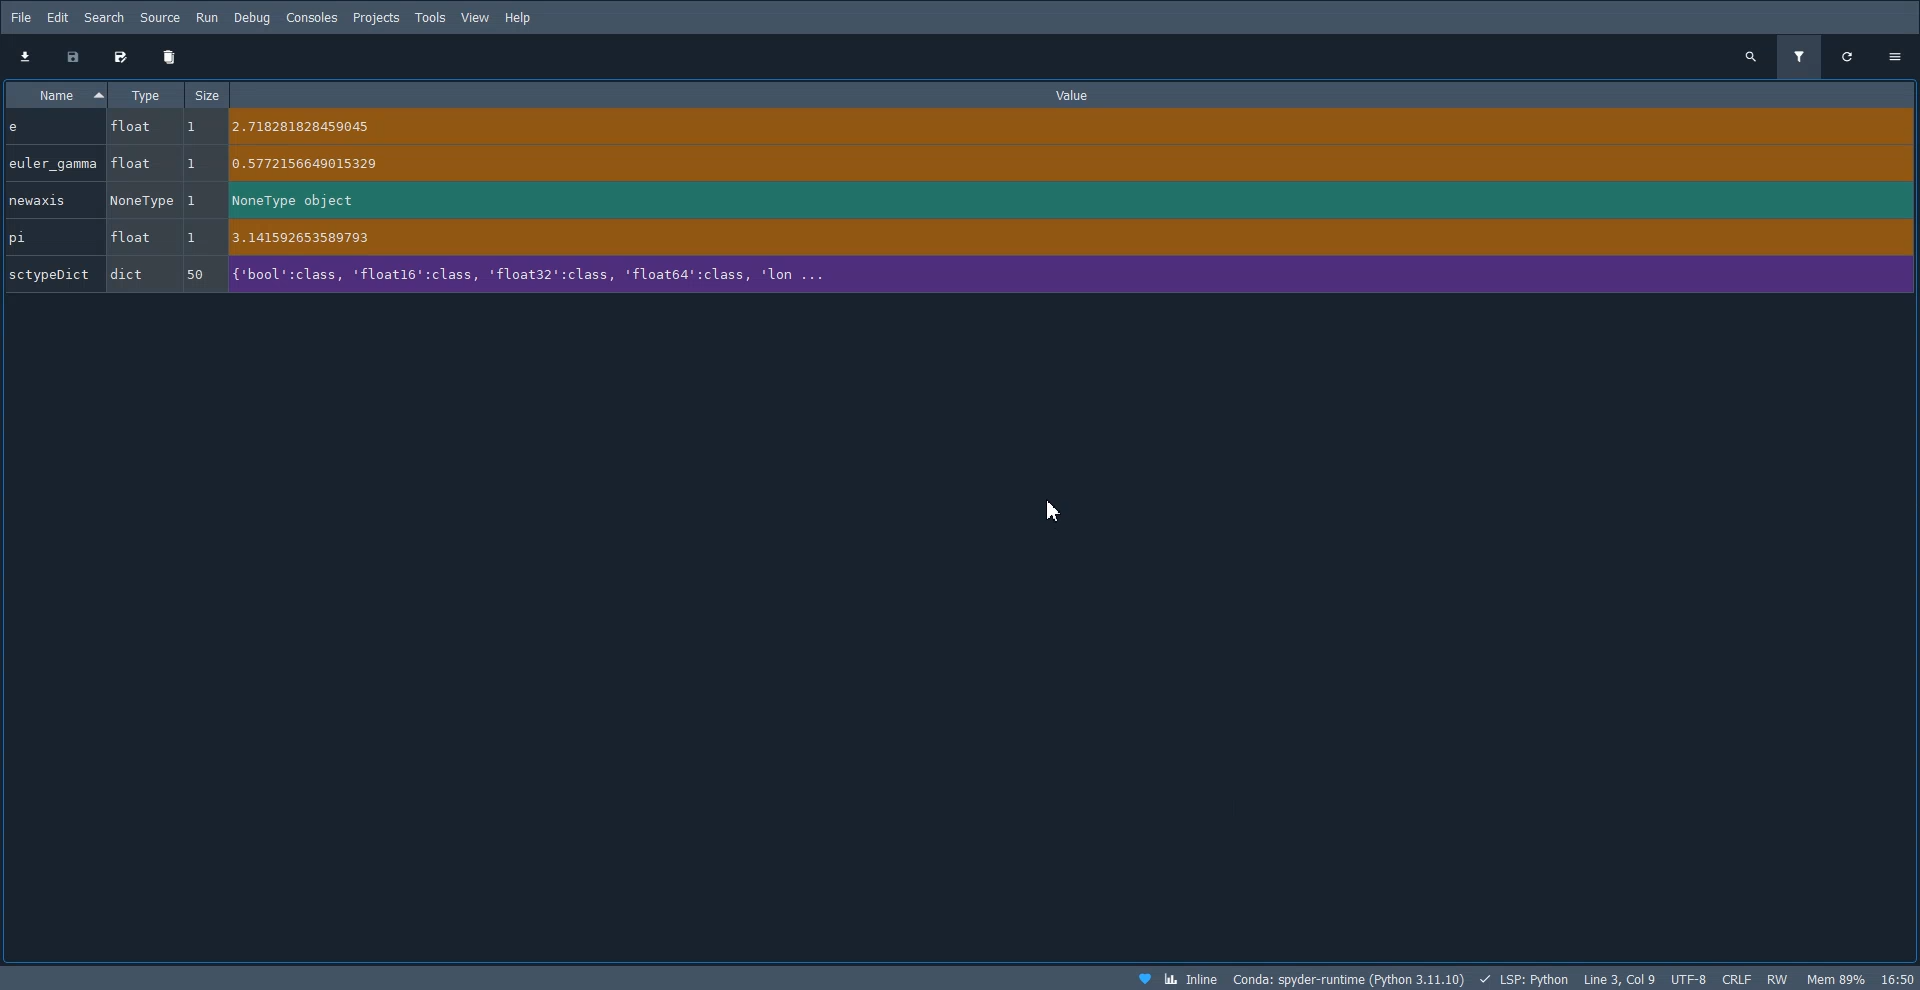 The width and height of the screenshot is (1920, 990). Describe the element at coordinates (104, 16) in the screenshot. I see `Search` at that location.